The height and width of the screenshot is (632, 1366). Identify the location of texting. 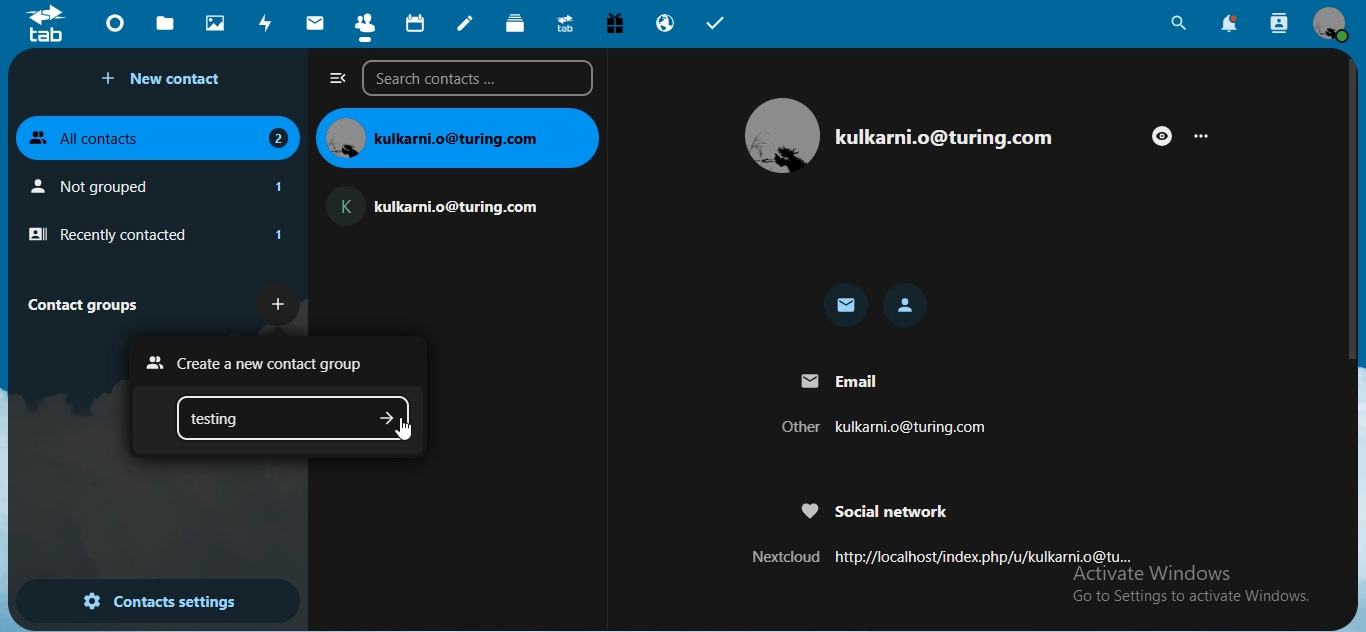
(248, 419).